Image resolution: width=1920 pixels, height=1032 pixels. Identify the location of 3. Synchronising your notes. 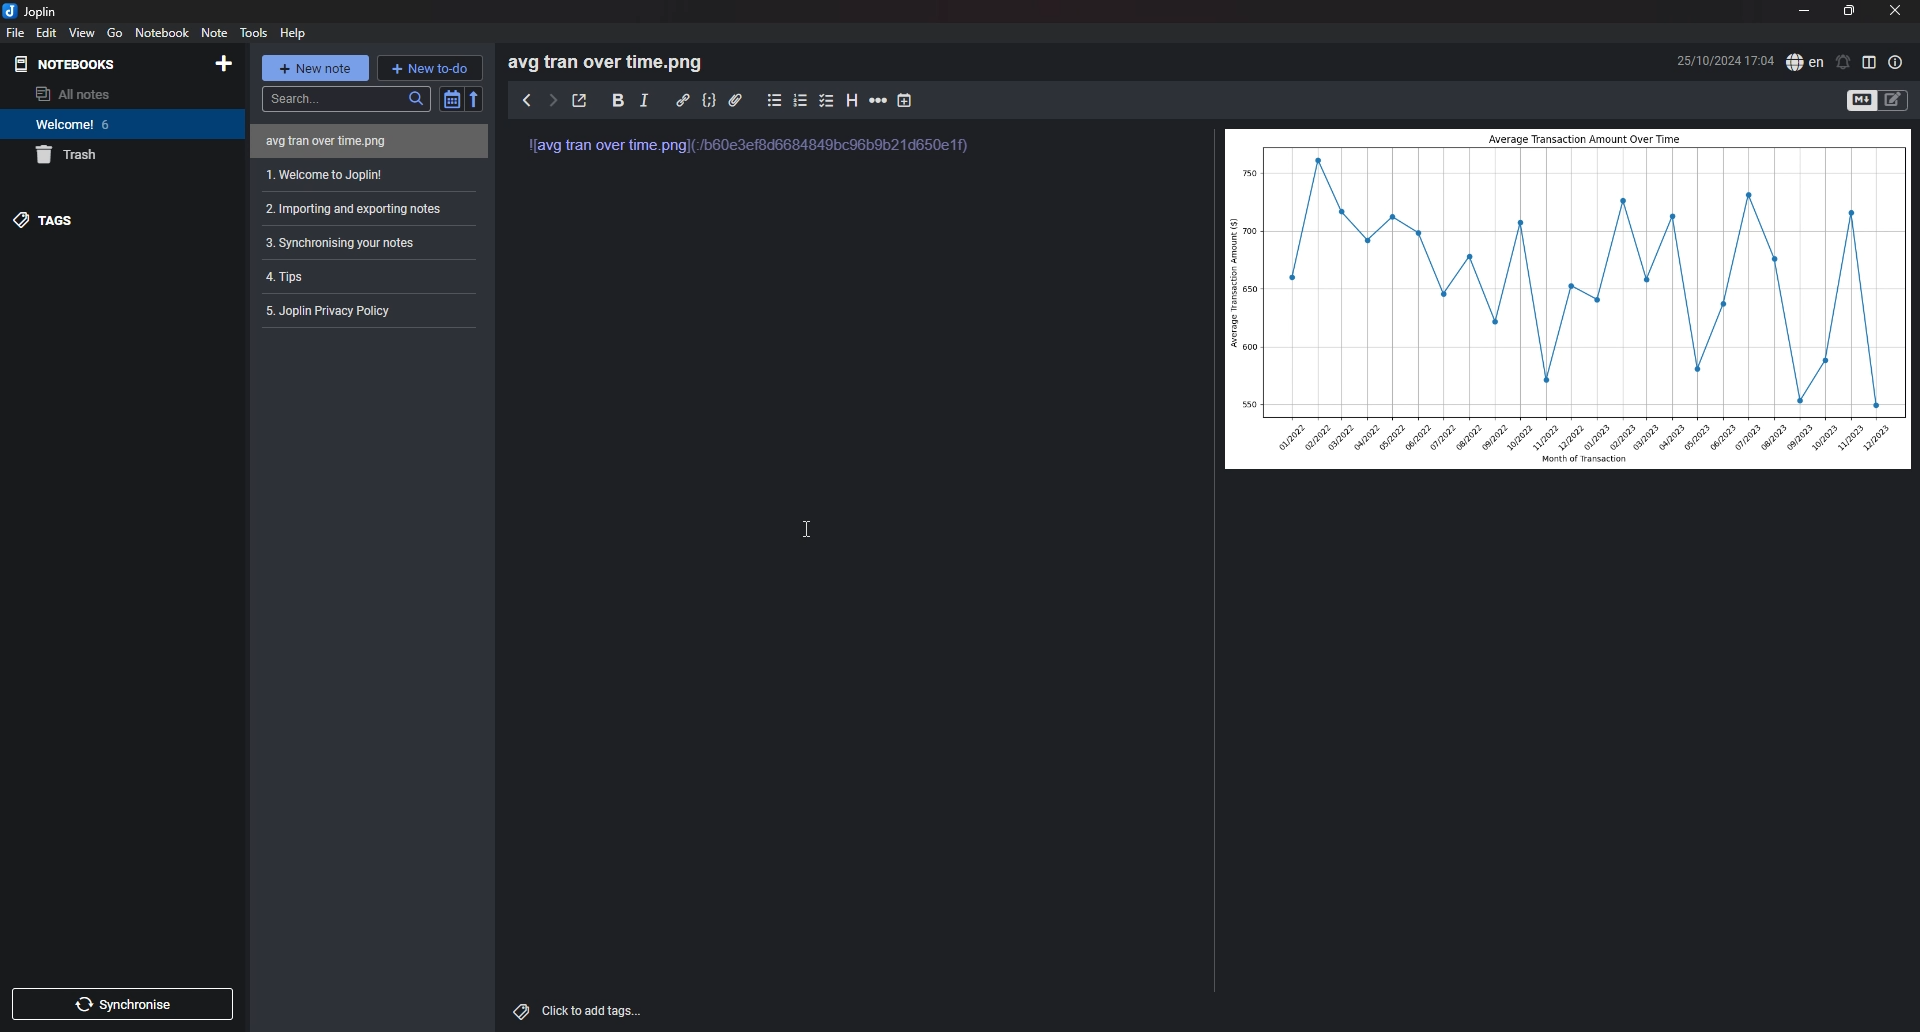
(353, 244).